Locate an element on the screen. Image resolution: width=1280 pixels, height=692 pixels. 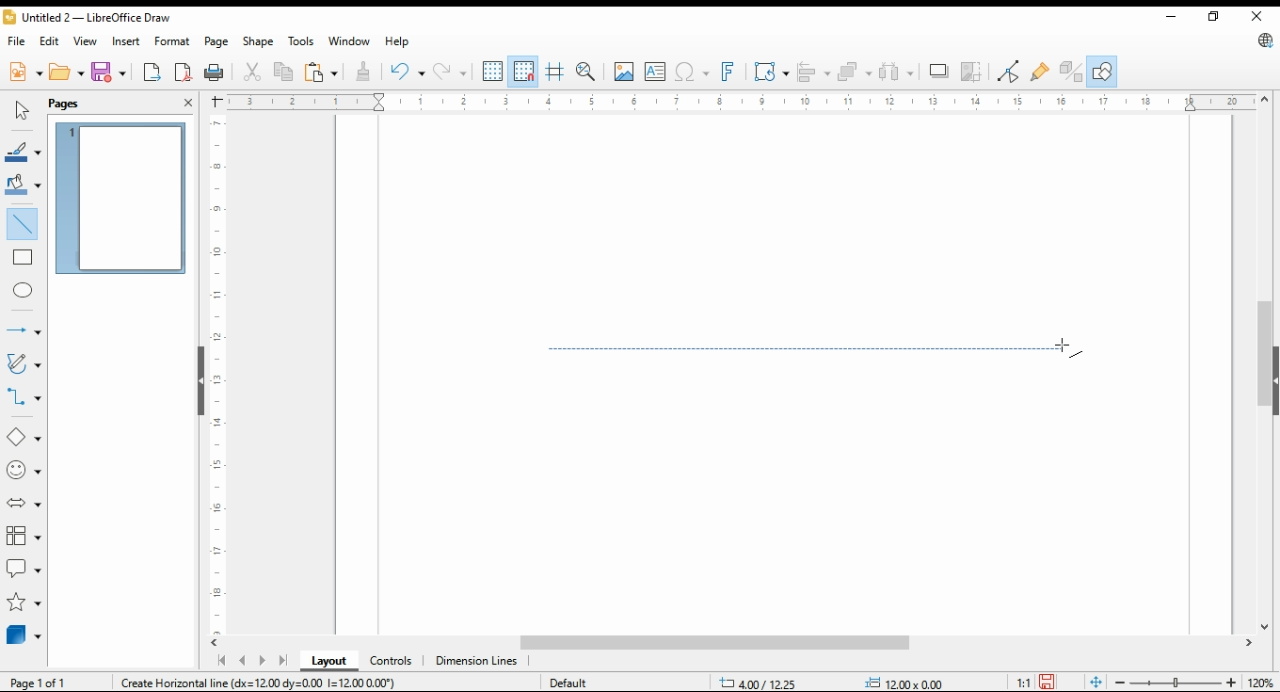
open is located at coordinates (67, 70).